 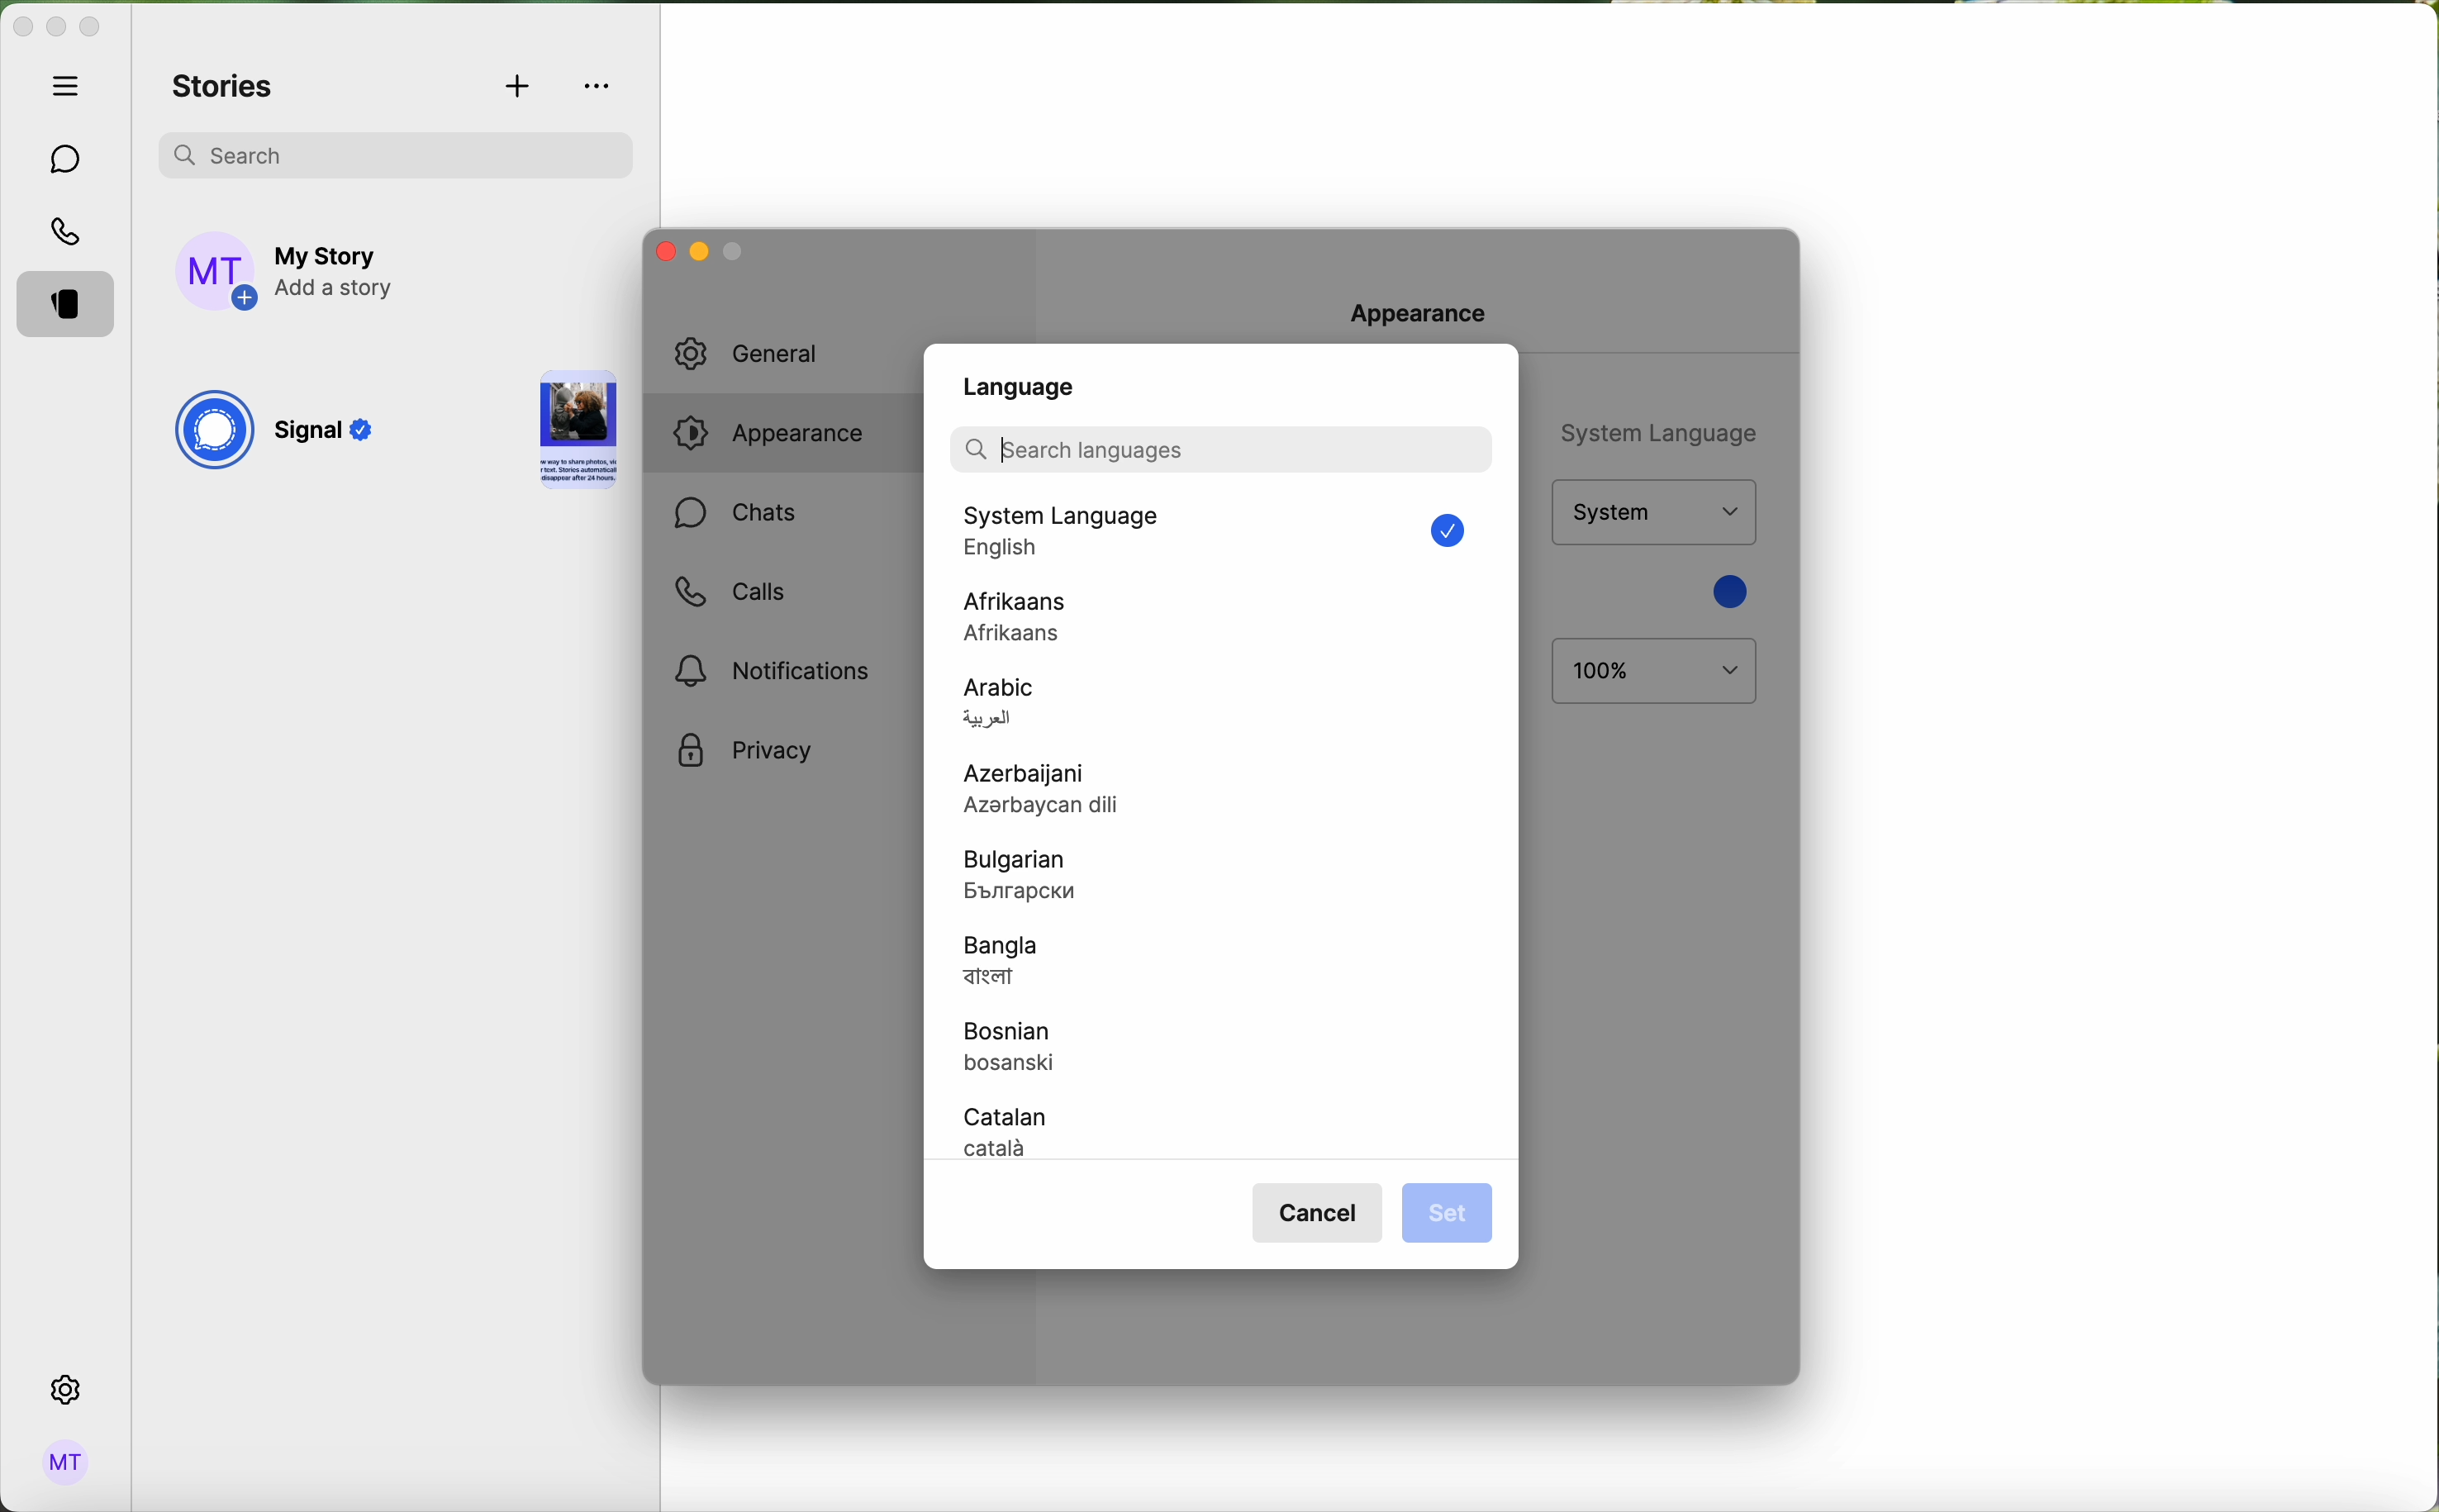 What do you see at coordinates (224, 88) in the screenshot?
I see `stories` at bounding box center [224, 88].